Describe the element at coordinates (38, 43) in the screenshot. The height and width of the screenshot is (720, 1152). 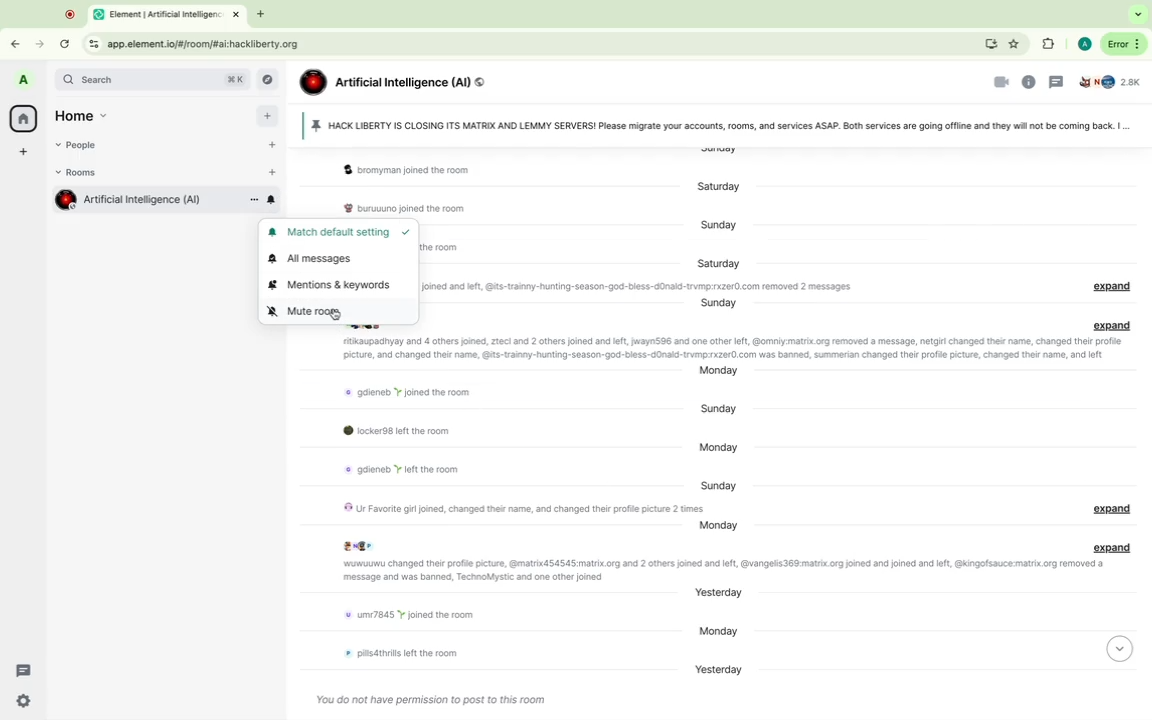
I see `Forward` at that location.